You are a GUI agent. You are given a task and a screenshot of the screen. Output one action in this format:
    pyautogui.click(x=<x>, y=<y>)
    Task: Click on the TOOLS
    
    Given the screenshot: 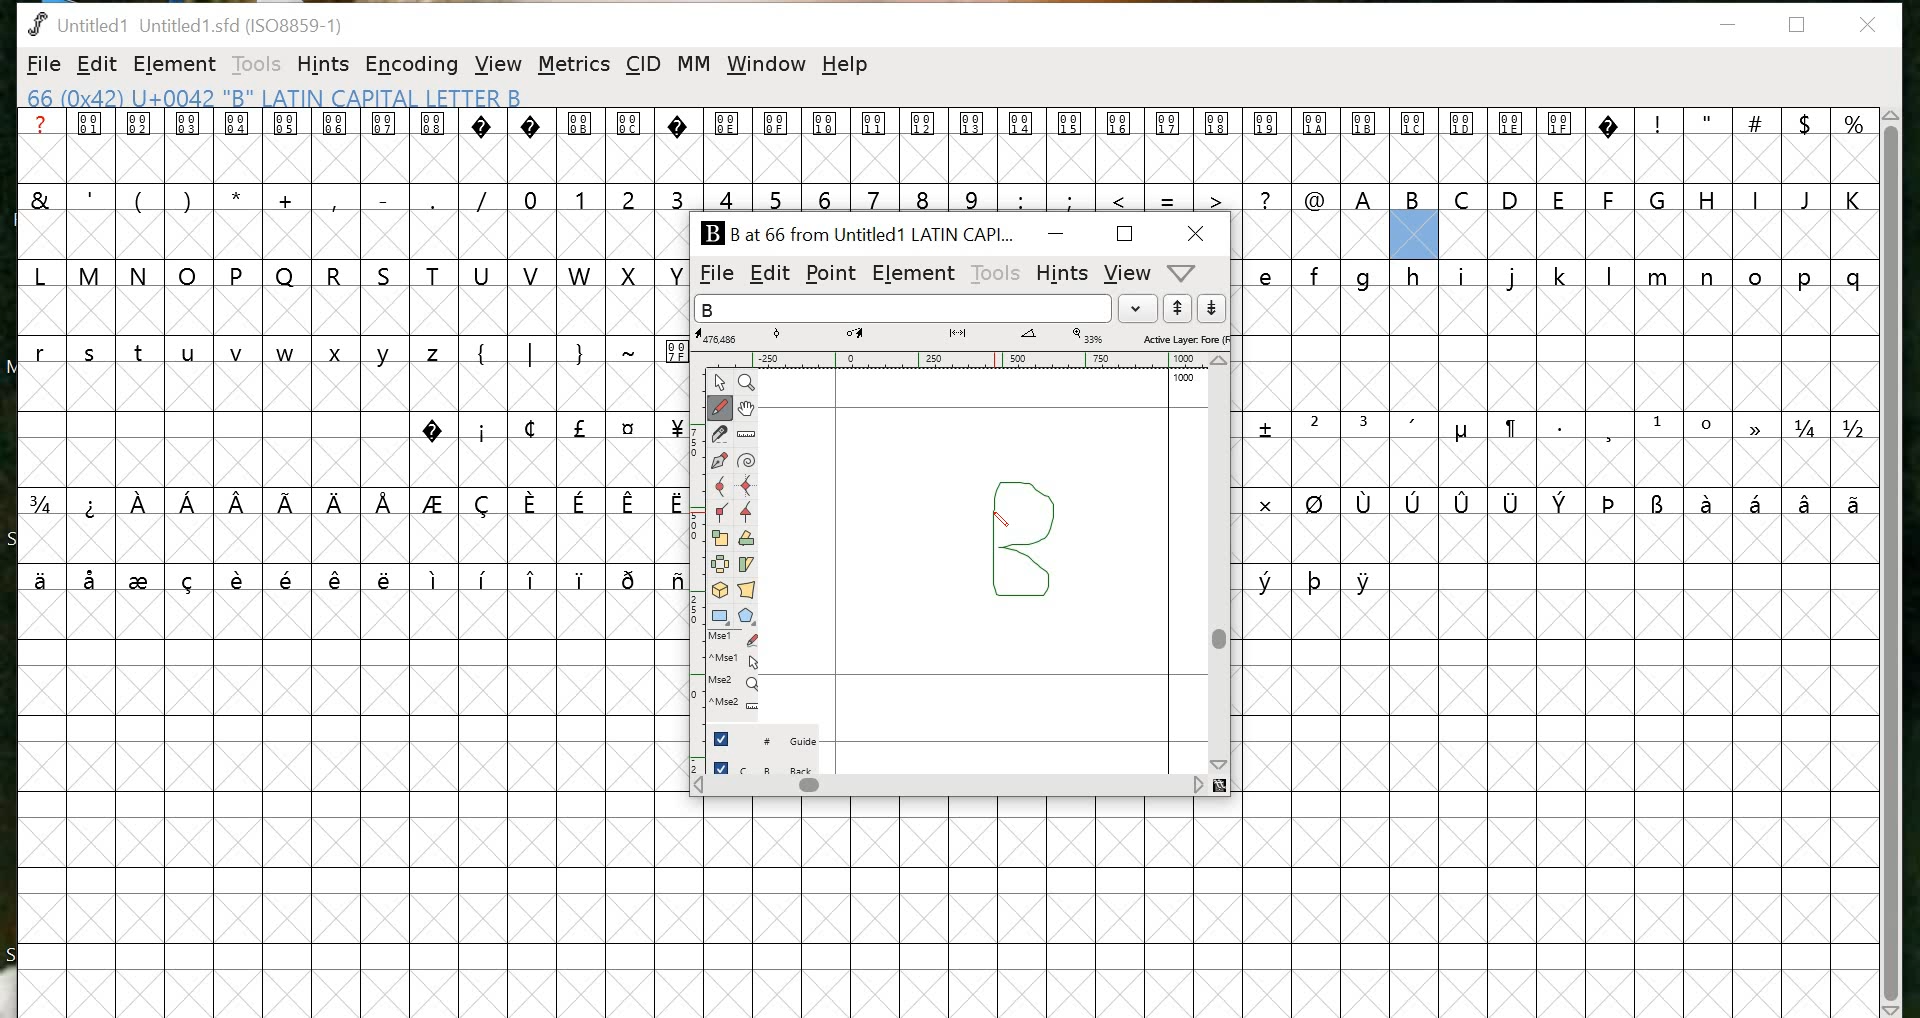 What is the action you would take?
    pyautogui.click(x=994, y=276)
    